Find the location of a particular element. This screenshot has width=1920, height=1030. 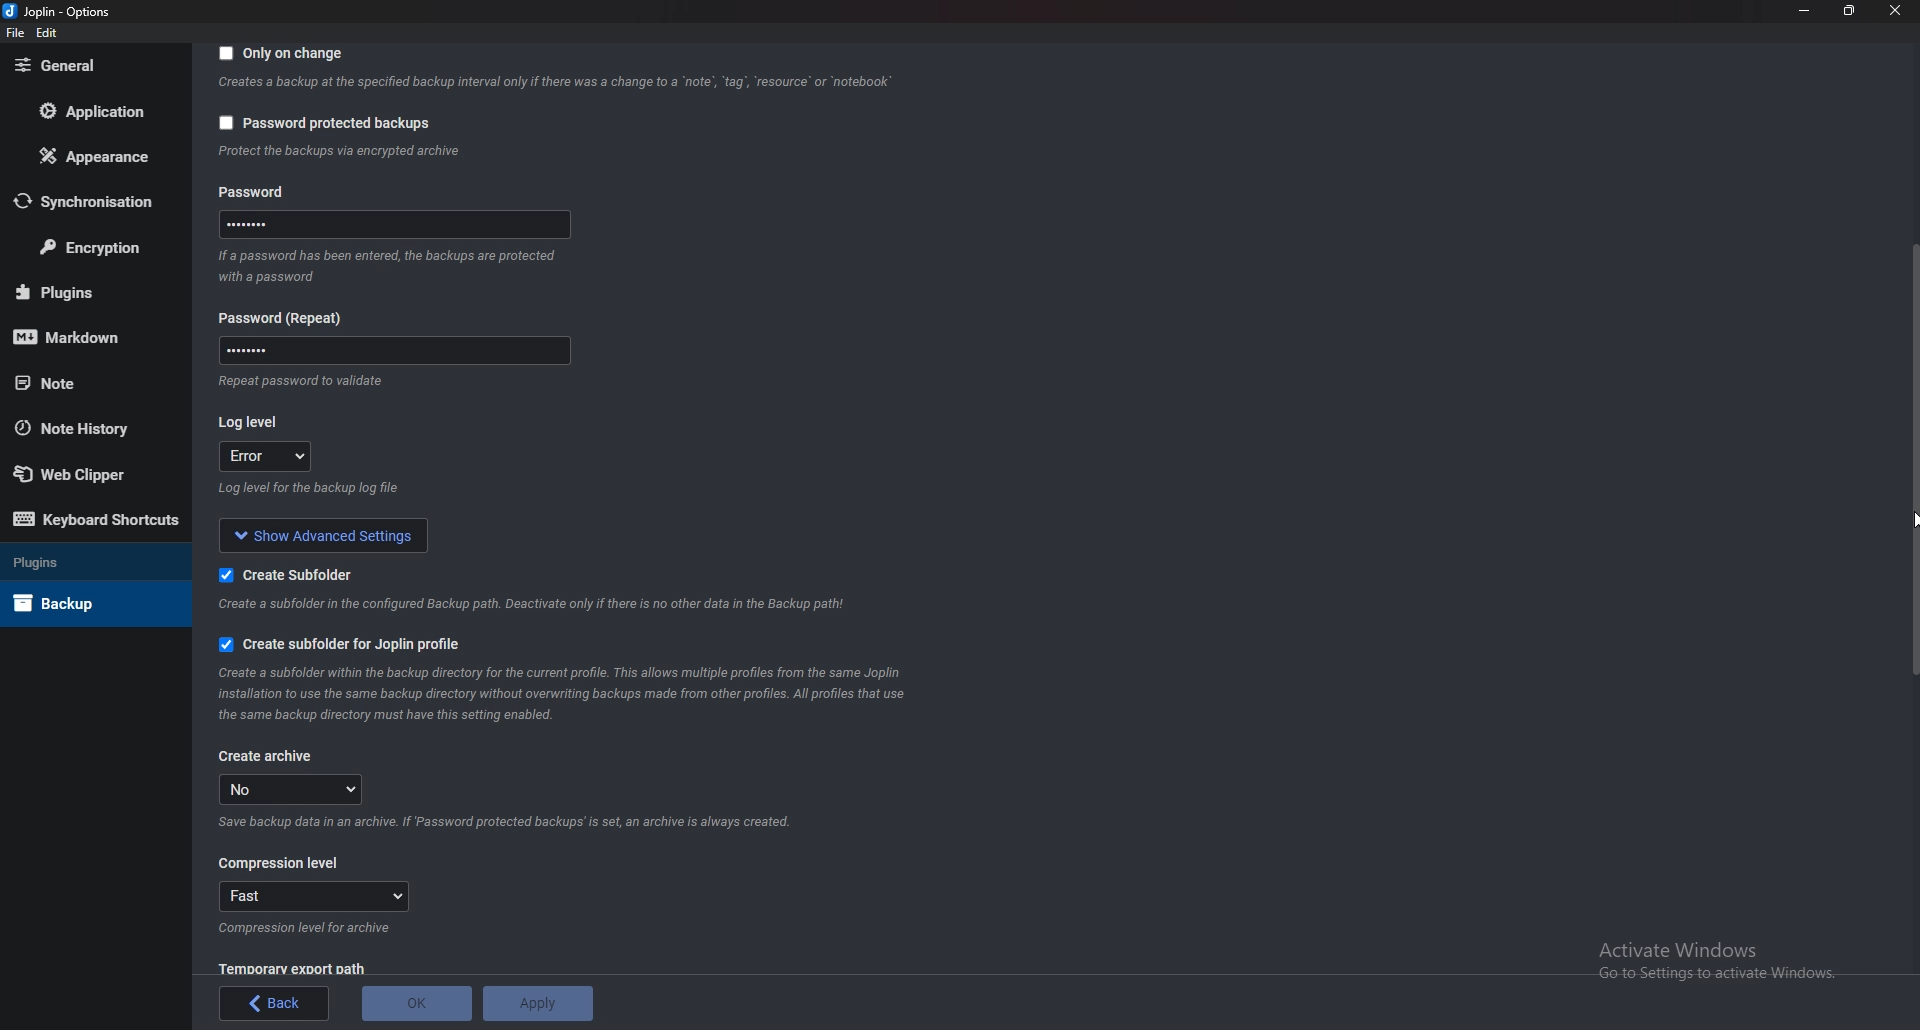

Temporary export path is located at coordinates (291, 968).